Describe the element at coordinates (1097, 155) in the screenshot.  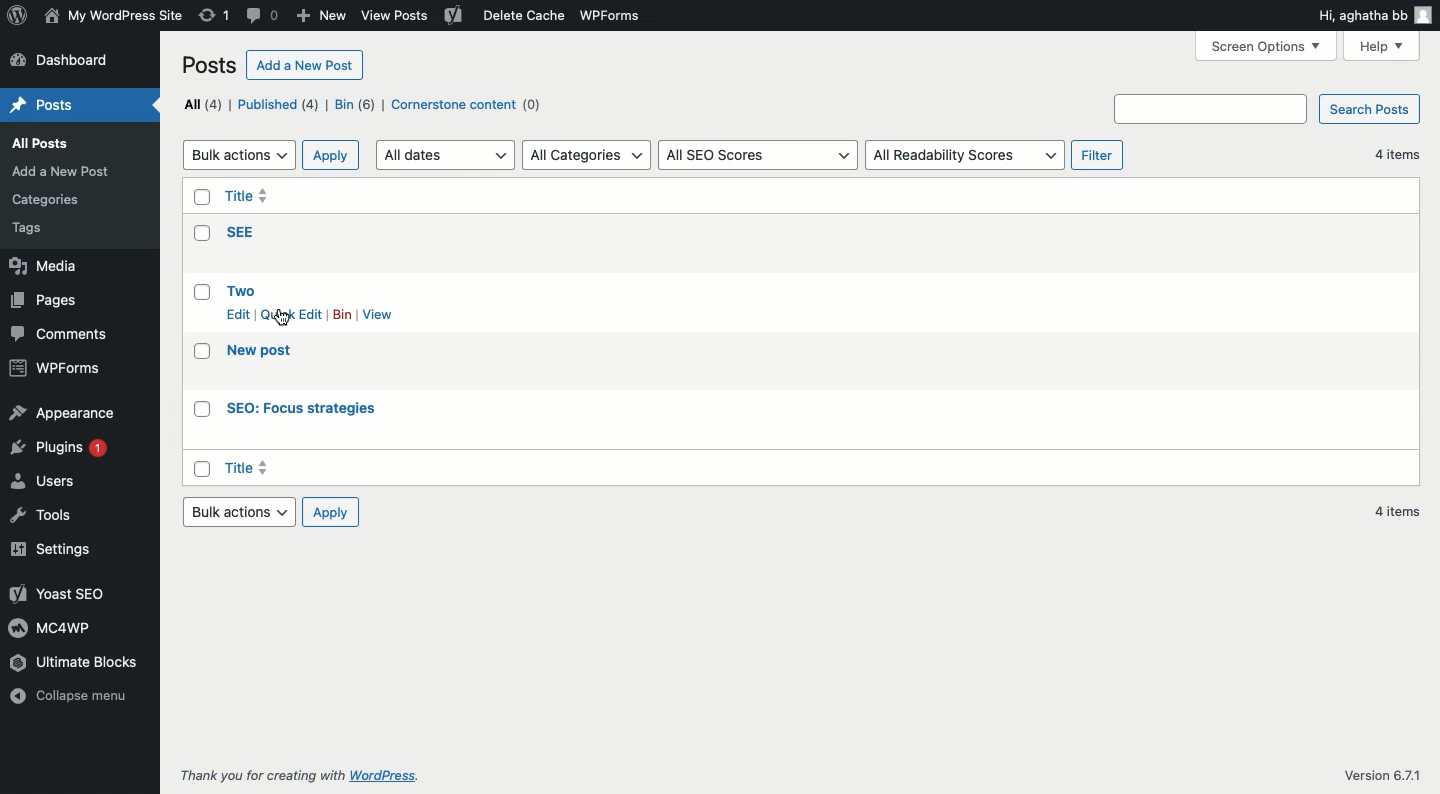
I see `Filter` at that location.